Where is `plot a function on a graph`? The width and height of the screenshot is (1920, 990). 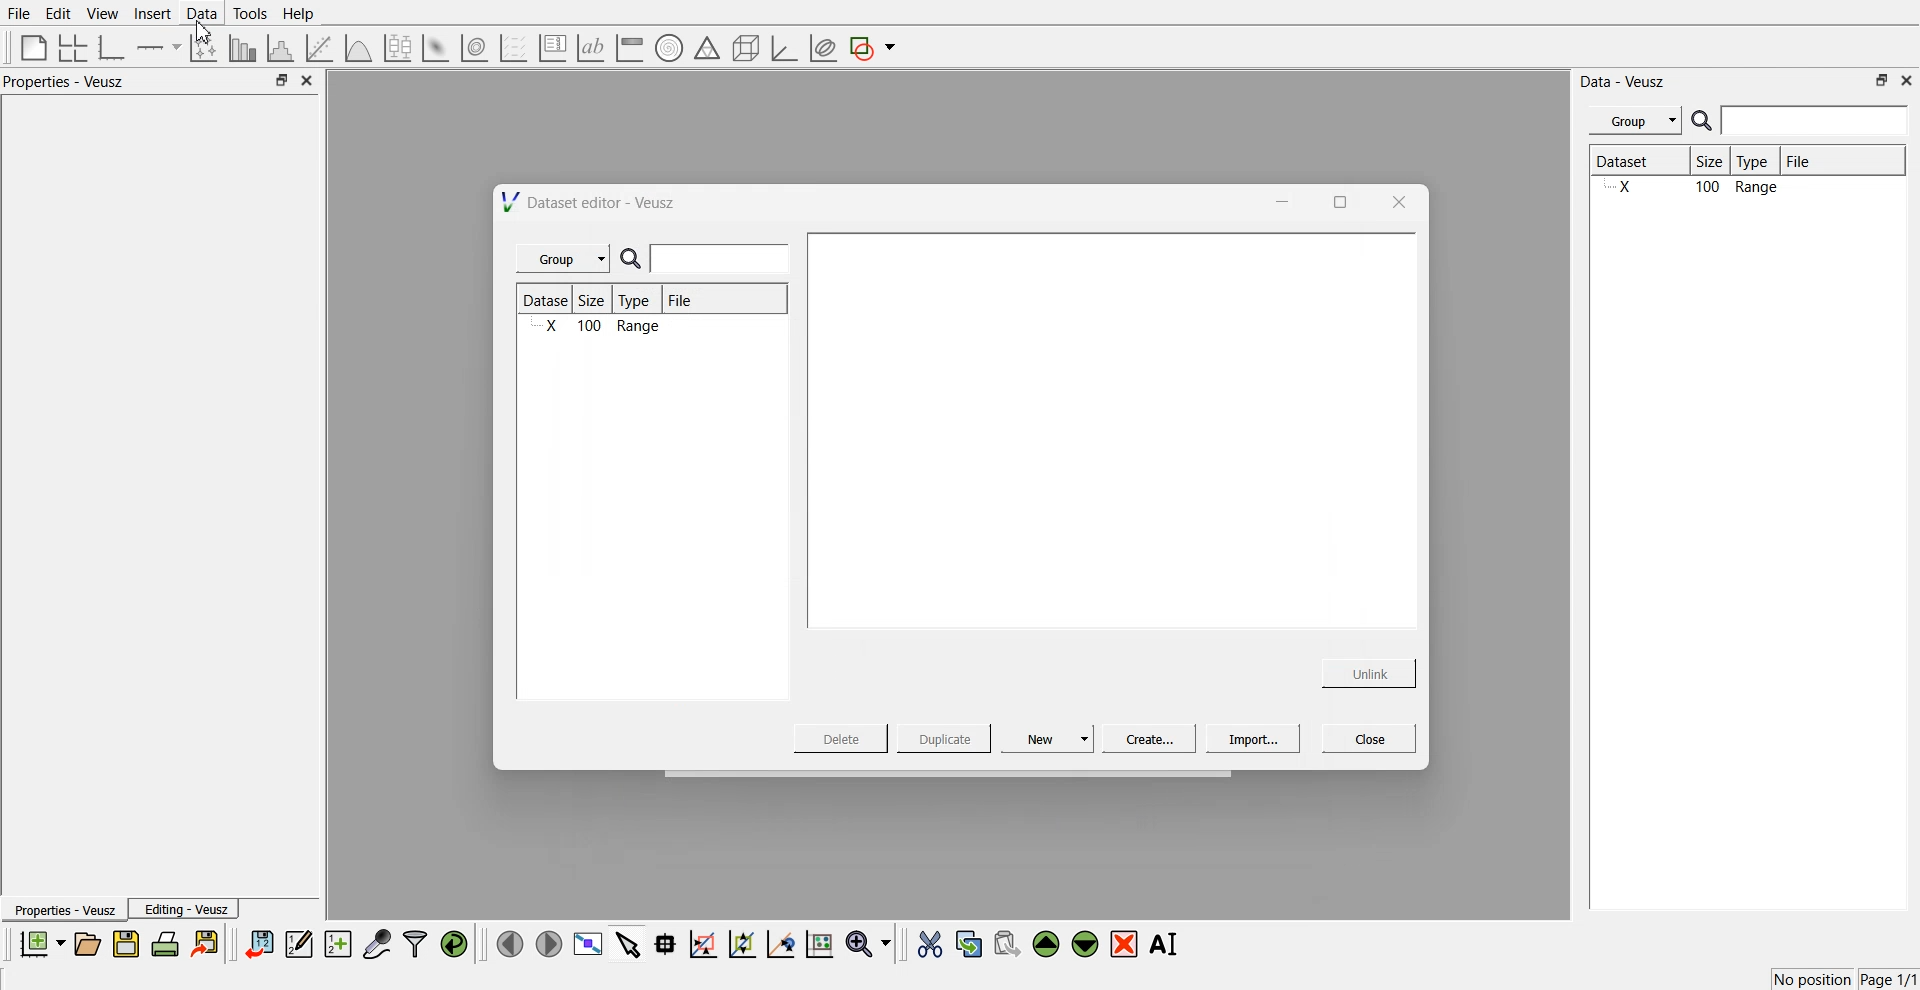
plot a function on a graph is located at coordinates (358, 46).